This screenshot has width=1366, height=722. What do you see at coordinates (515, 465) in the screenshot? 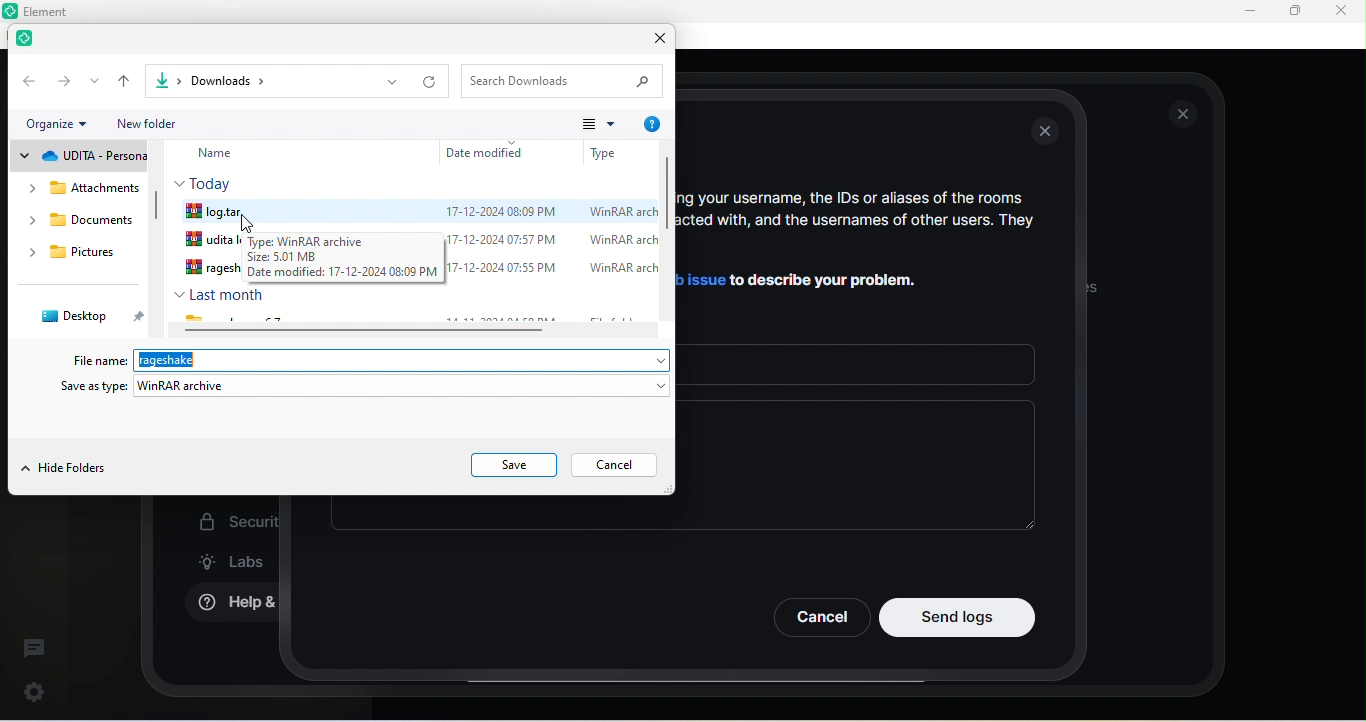
I see `save` at bounding box center [515, 465].